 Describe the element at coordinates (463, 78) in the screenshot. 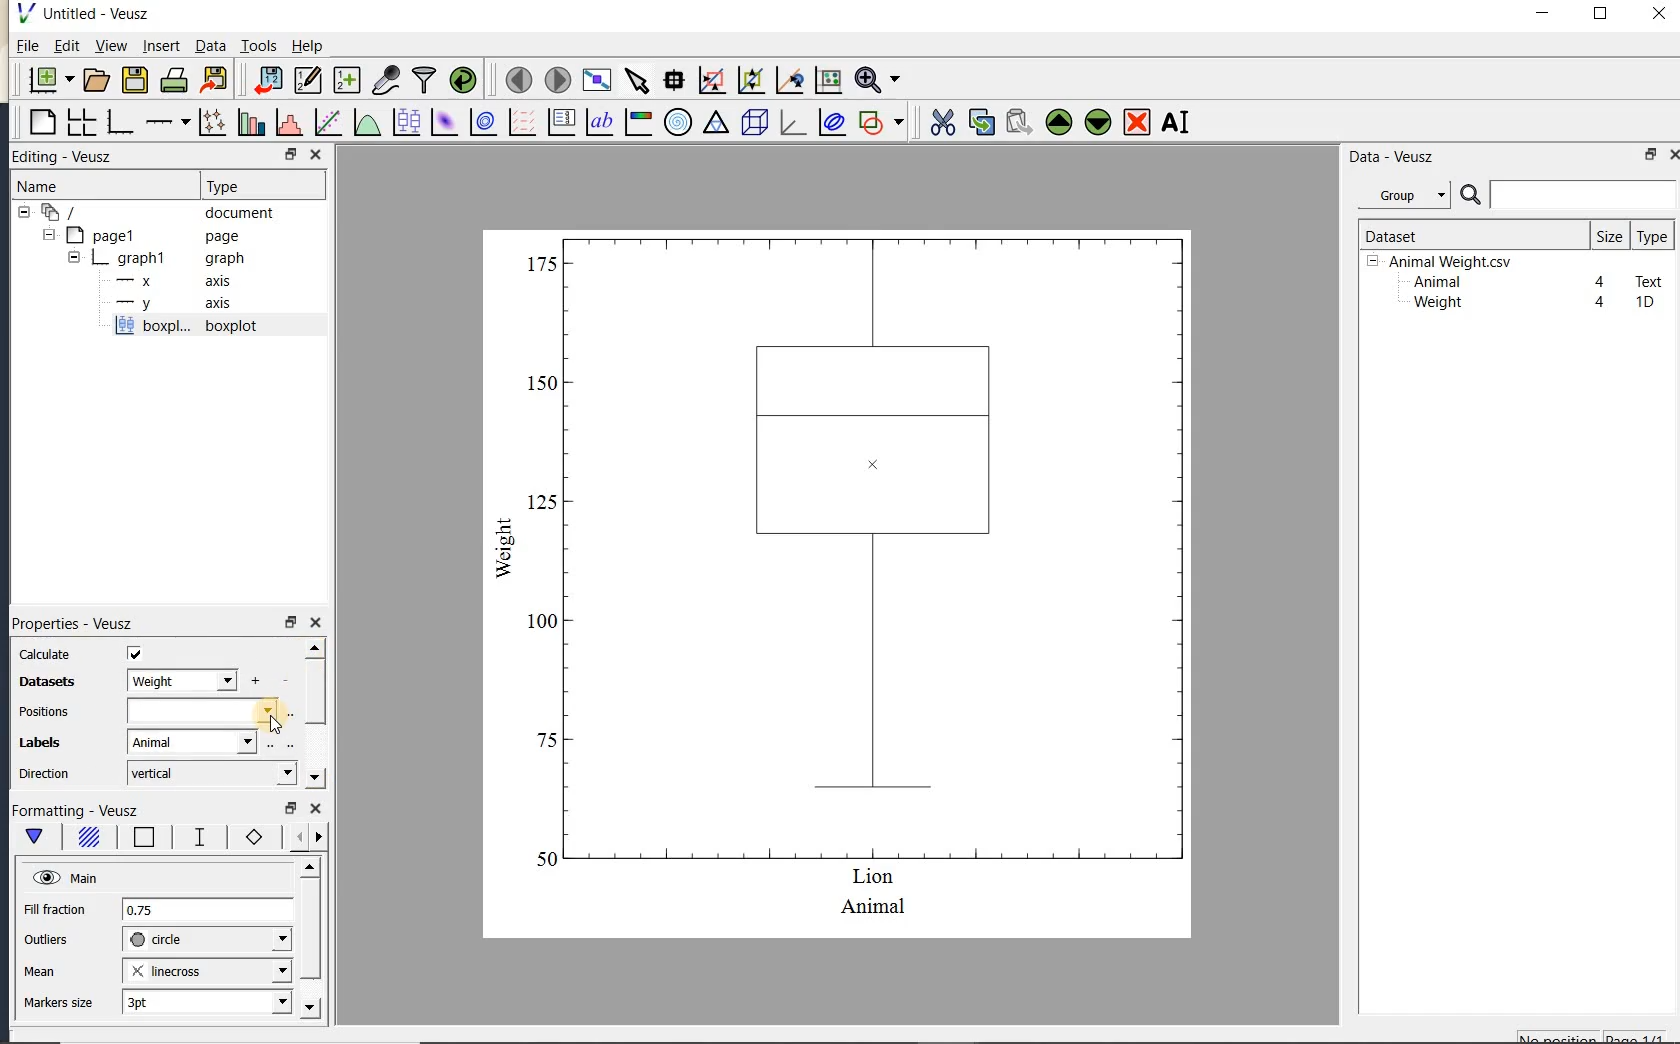

I see `reload linked datasets` at that location.